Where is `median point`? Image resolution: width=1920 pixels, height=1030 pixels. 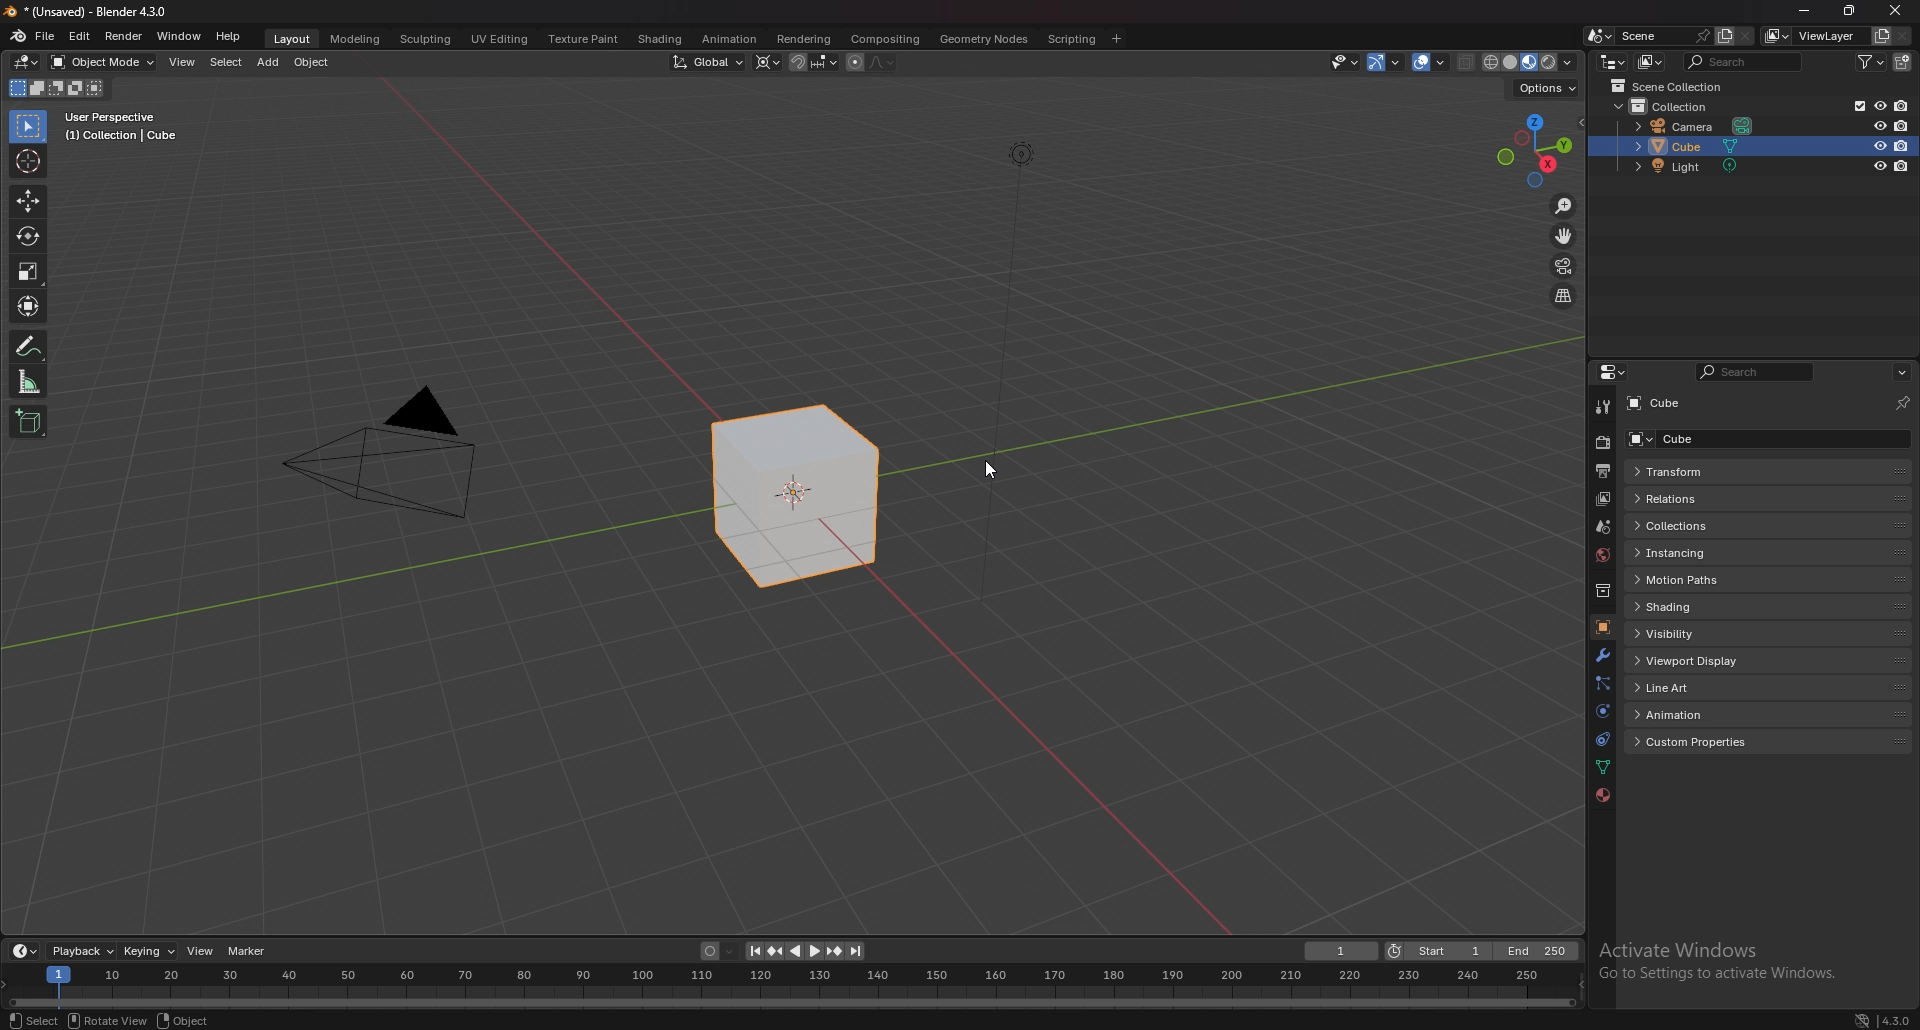 median point is located at coordinates (768, 61).